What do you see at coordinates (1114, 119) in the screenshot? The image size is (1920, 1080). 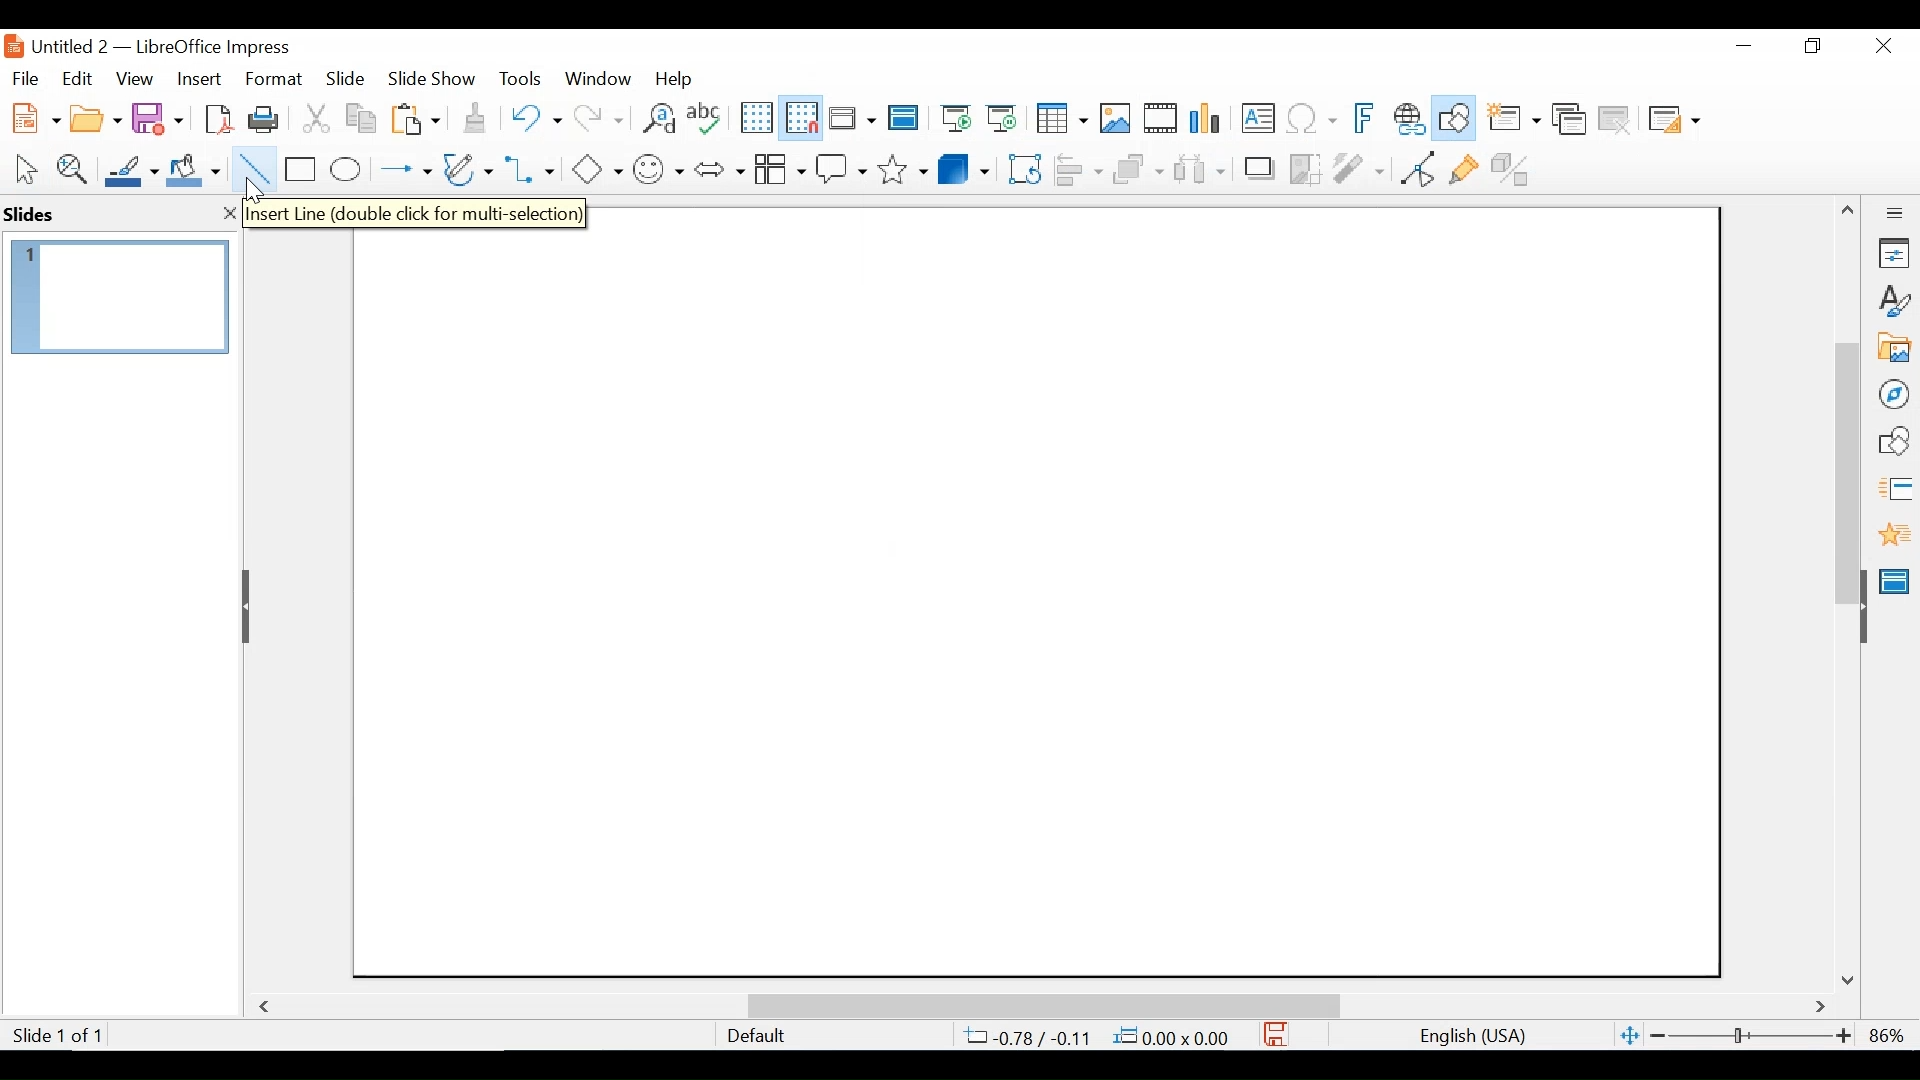 I see `Insert Image` at bounding box center [1114, 119].